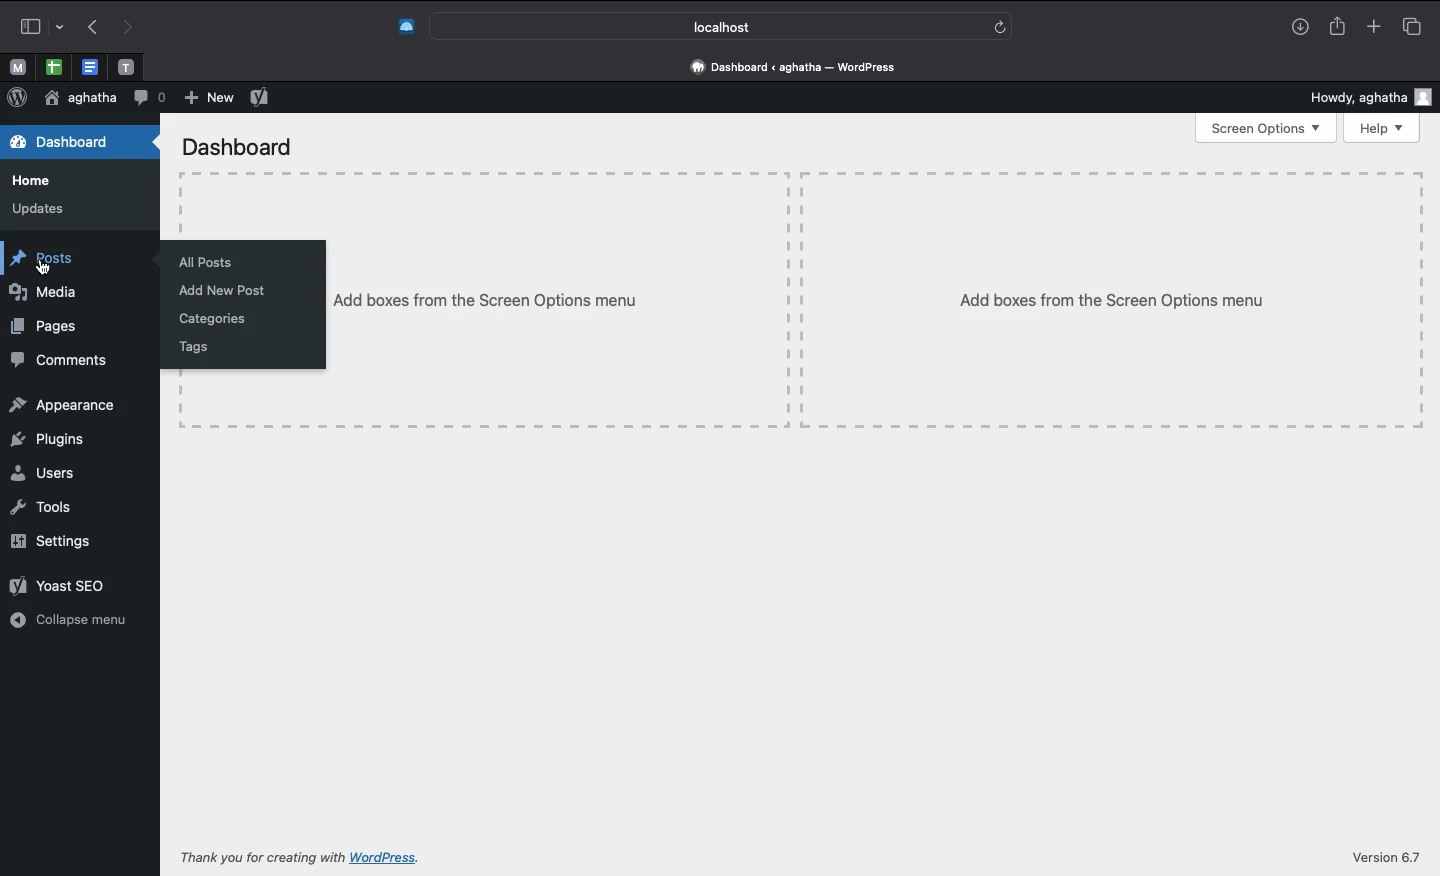  Describe the element at coordinates (1268, 128) in the screenshot. I see `Screen options` at that location.